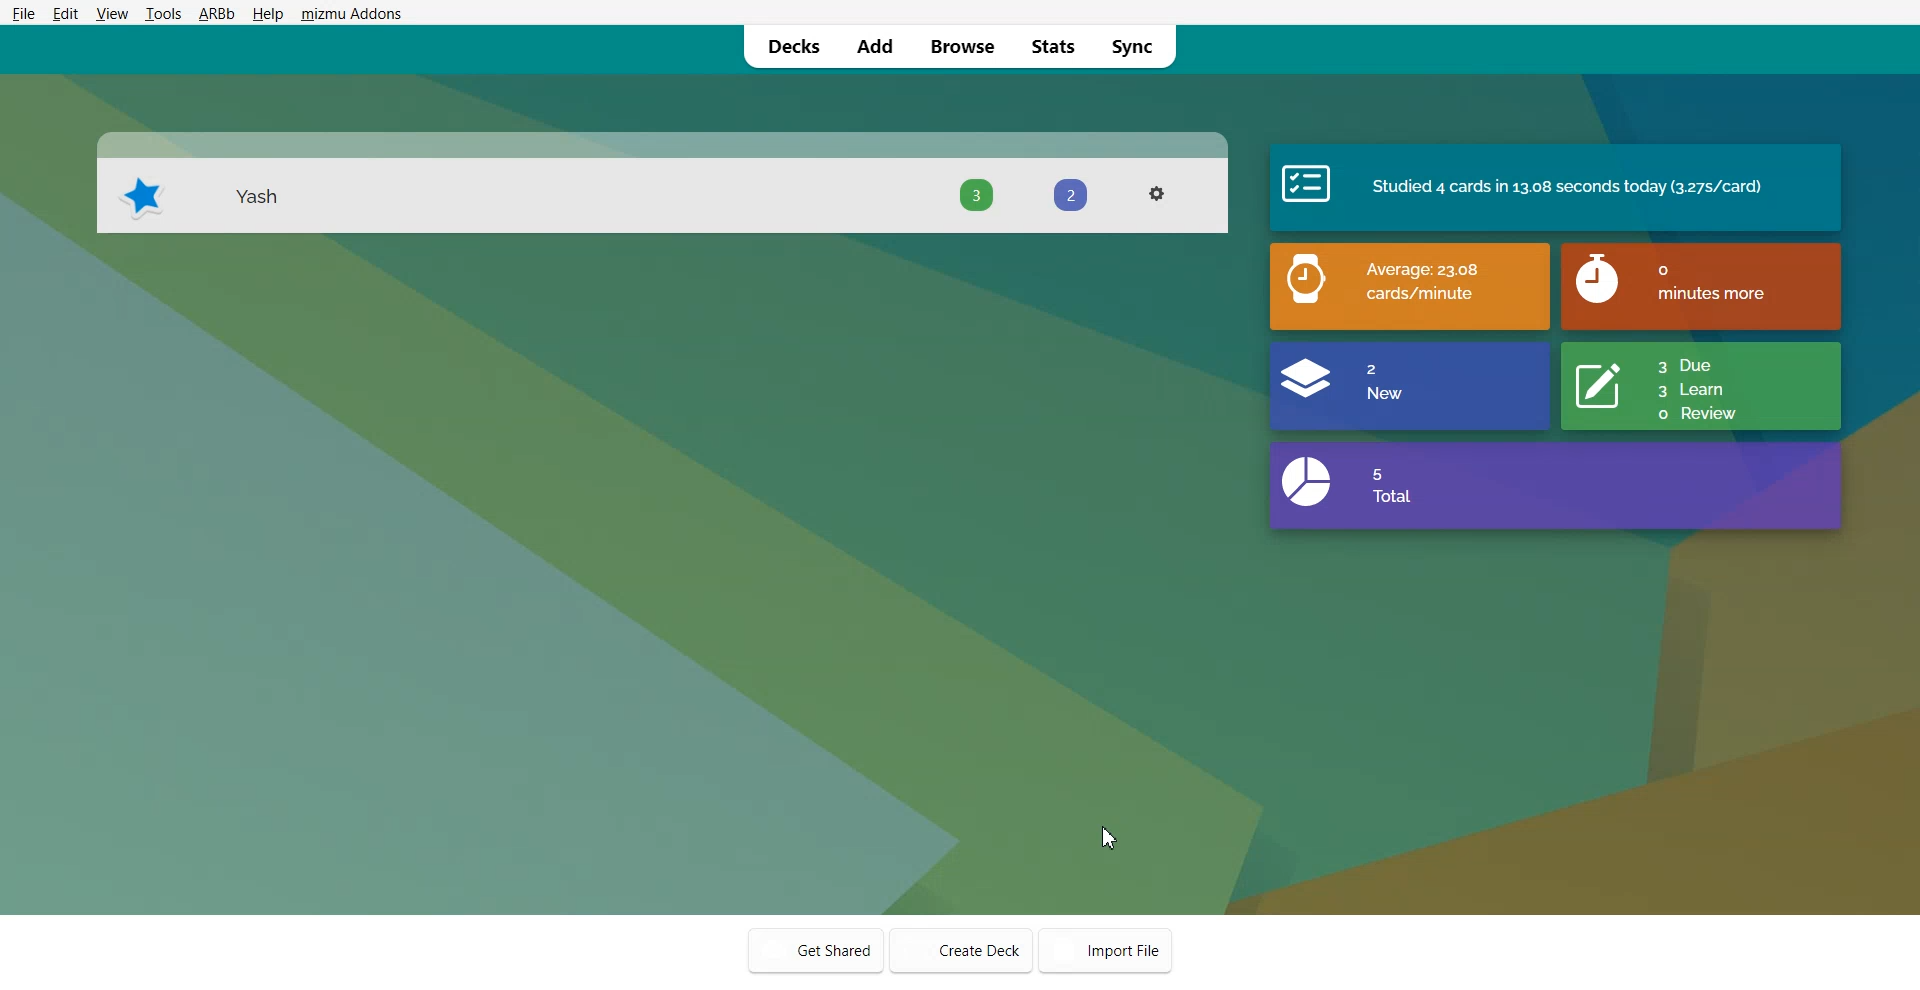 Image resolution: width=1920 pixels, height=990 pixels. Describe the element at coordinates (786, 44) in the screenshot. I see `Decks` at that location.